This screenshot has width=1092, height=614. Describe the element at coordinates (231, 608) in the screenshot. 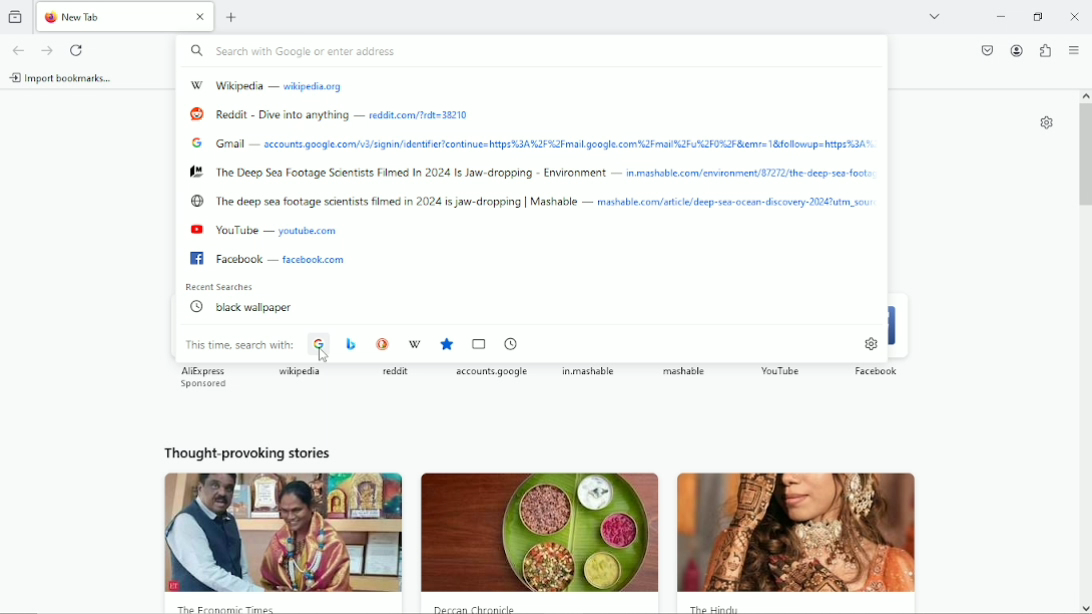

I see `the economic times` at that location.